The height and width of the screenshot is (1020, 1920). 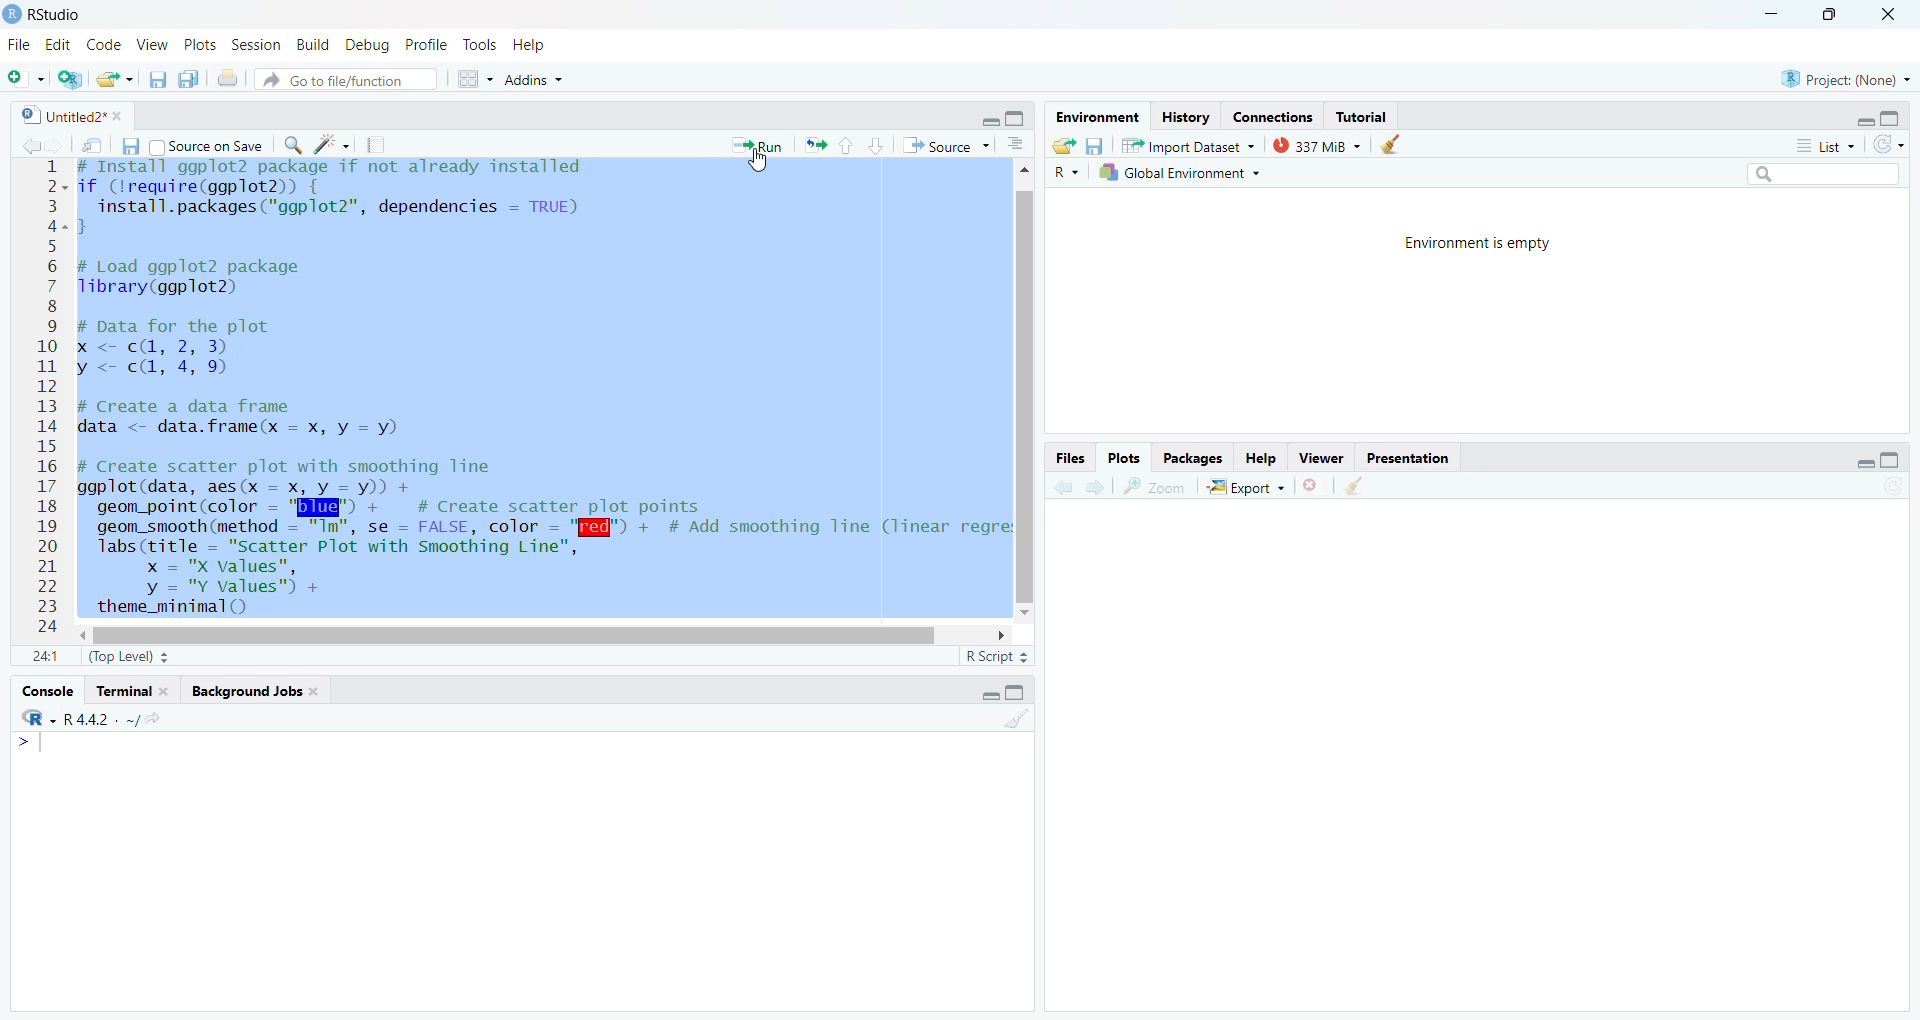 What do you see at coordinates (63, 146) in the screenshot?
I see `go back to the next source location` at bounding box center [63, 146].